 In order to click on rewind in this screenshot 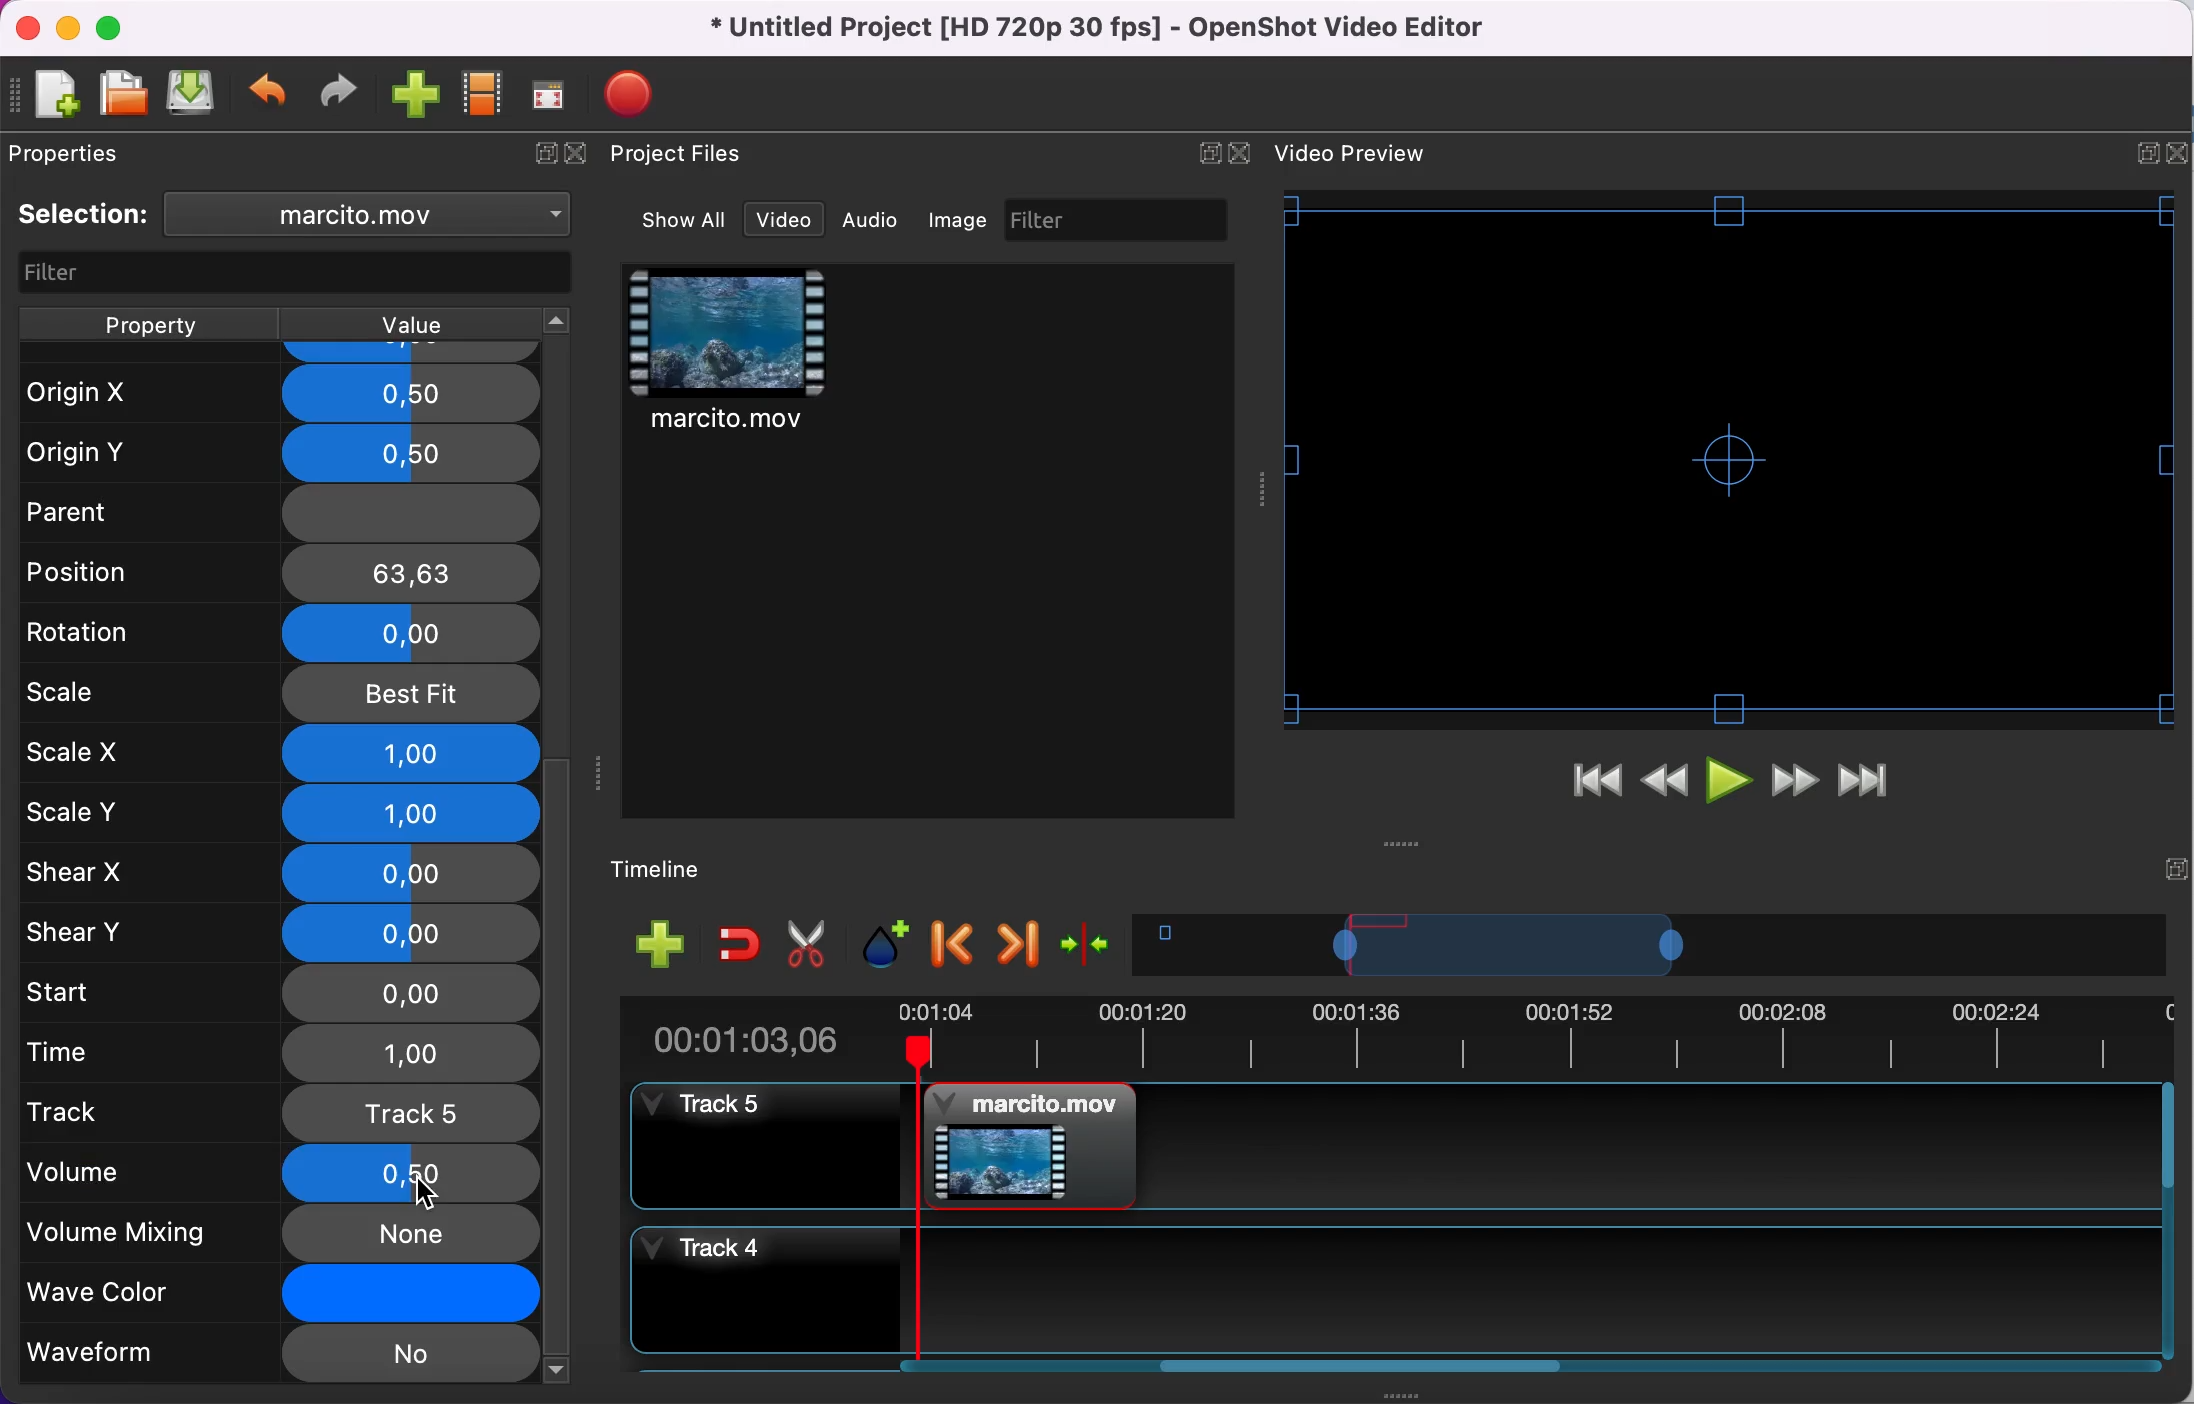, I will do `click(1666, 787)`.